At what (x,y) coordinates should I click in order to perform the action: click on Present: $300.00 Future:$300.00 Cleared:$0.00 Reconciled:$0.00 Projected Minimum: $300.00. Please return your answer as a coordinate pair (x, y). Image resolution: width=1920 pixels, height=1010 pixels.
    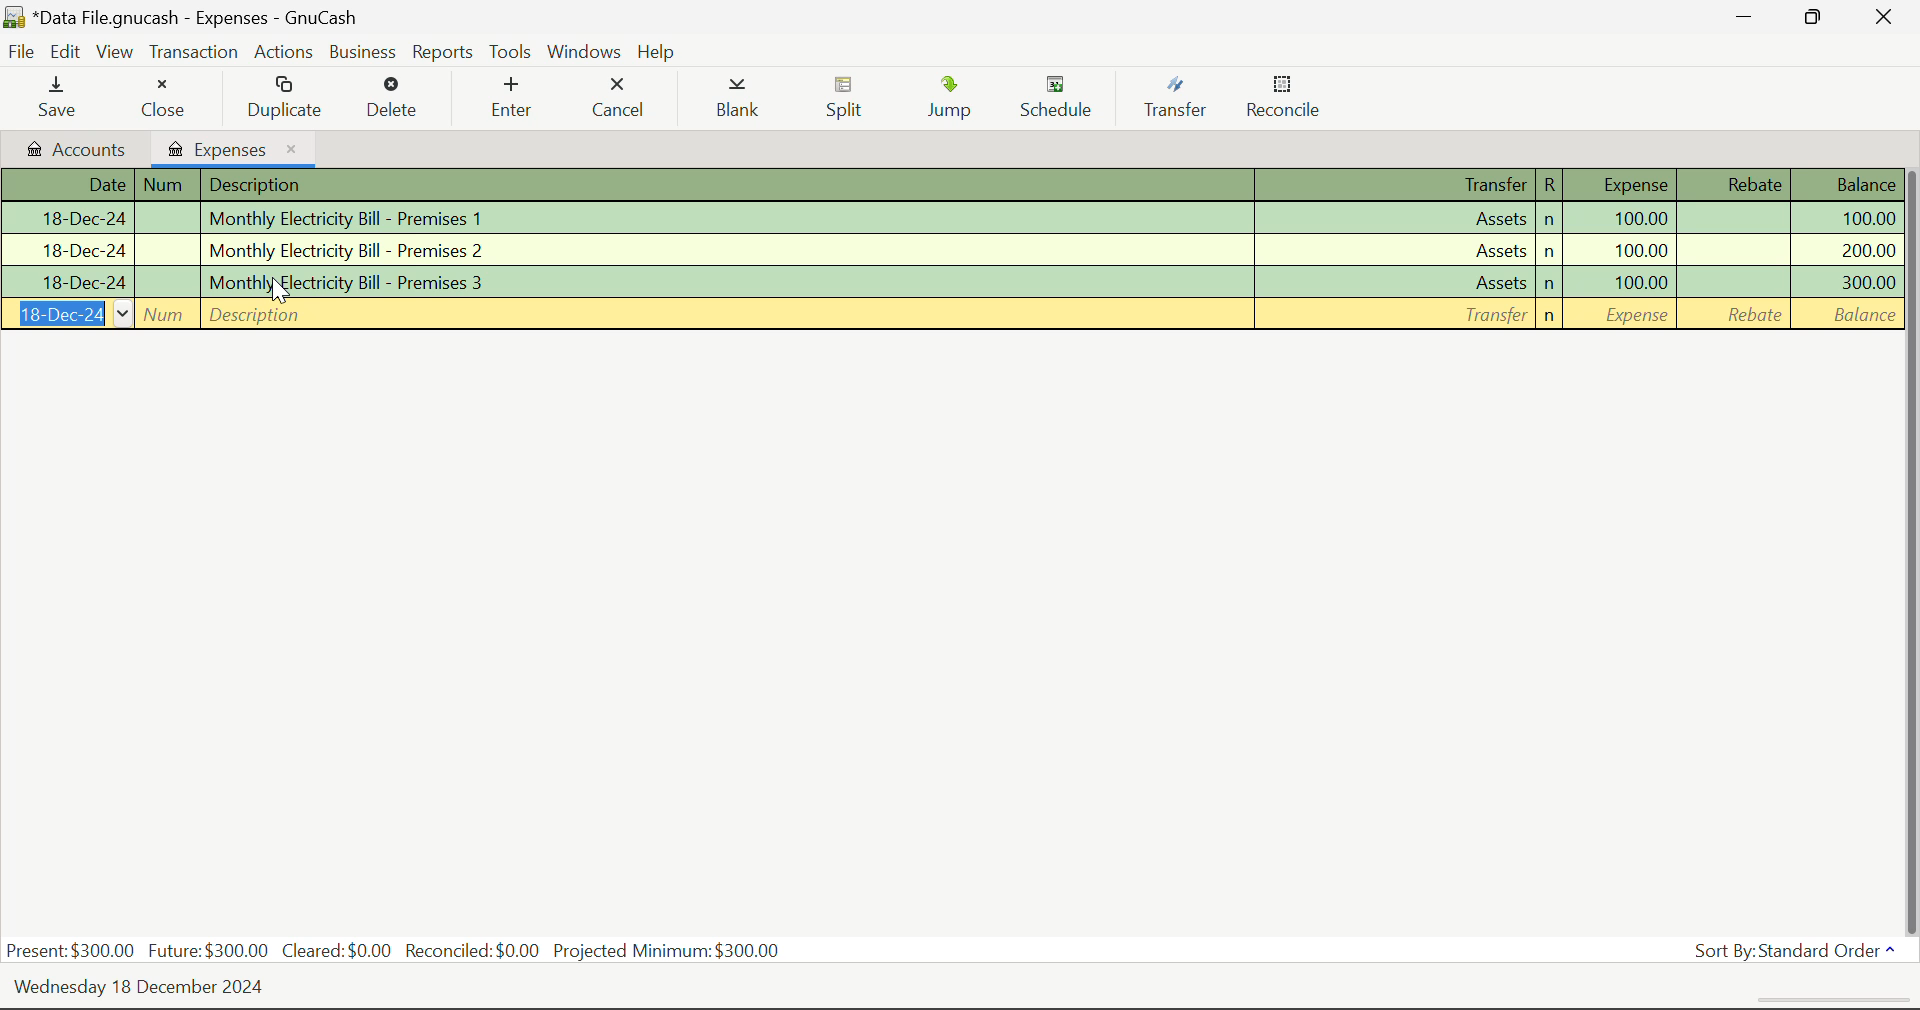
    Looking at the image, I should click on (400, 952).